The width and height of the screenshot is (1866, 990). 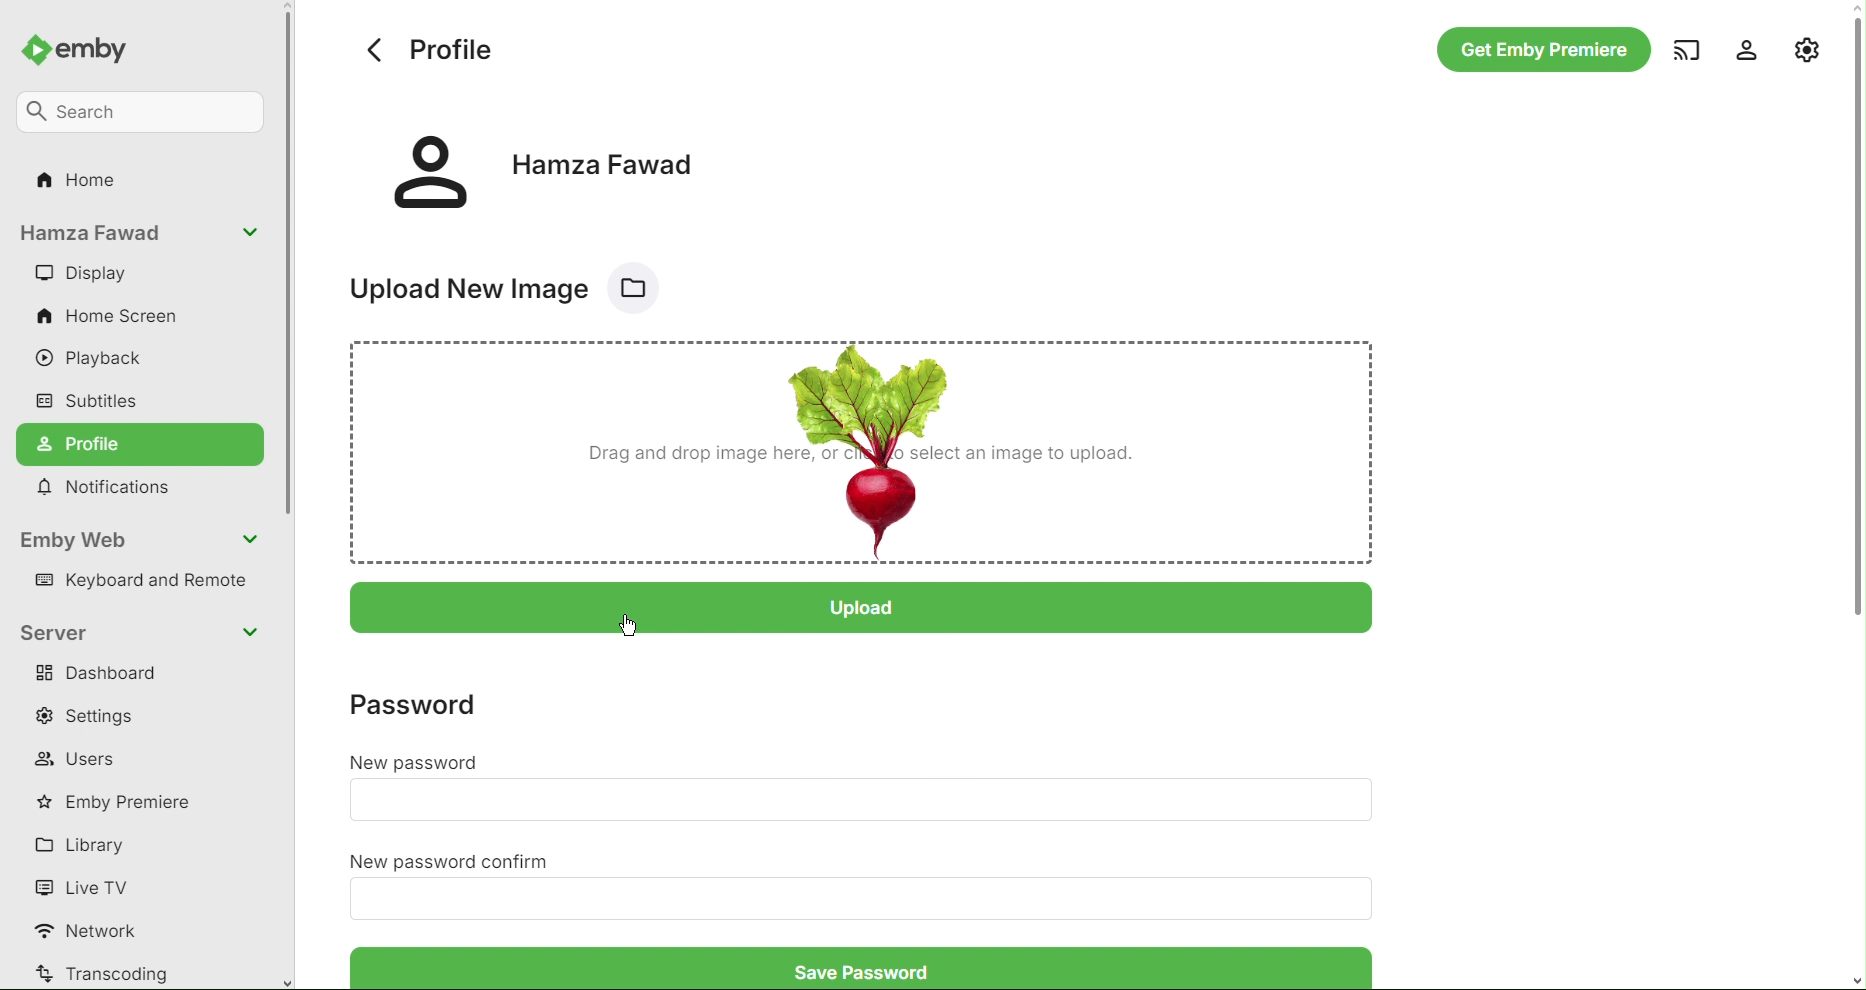 I want to click on Account, so click(x=1739, y=49).